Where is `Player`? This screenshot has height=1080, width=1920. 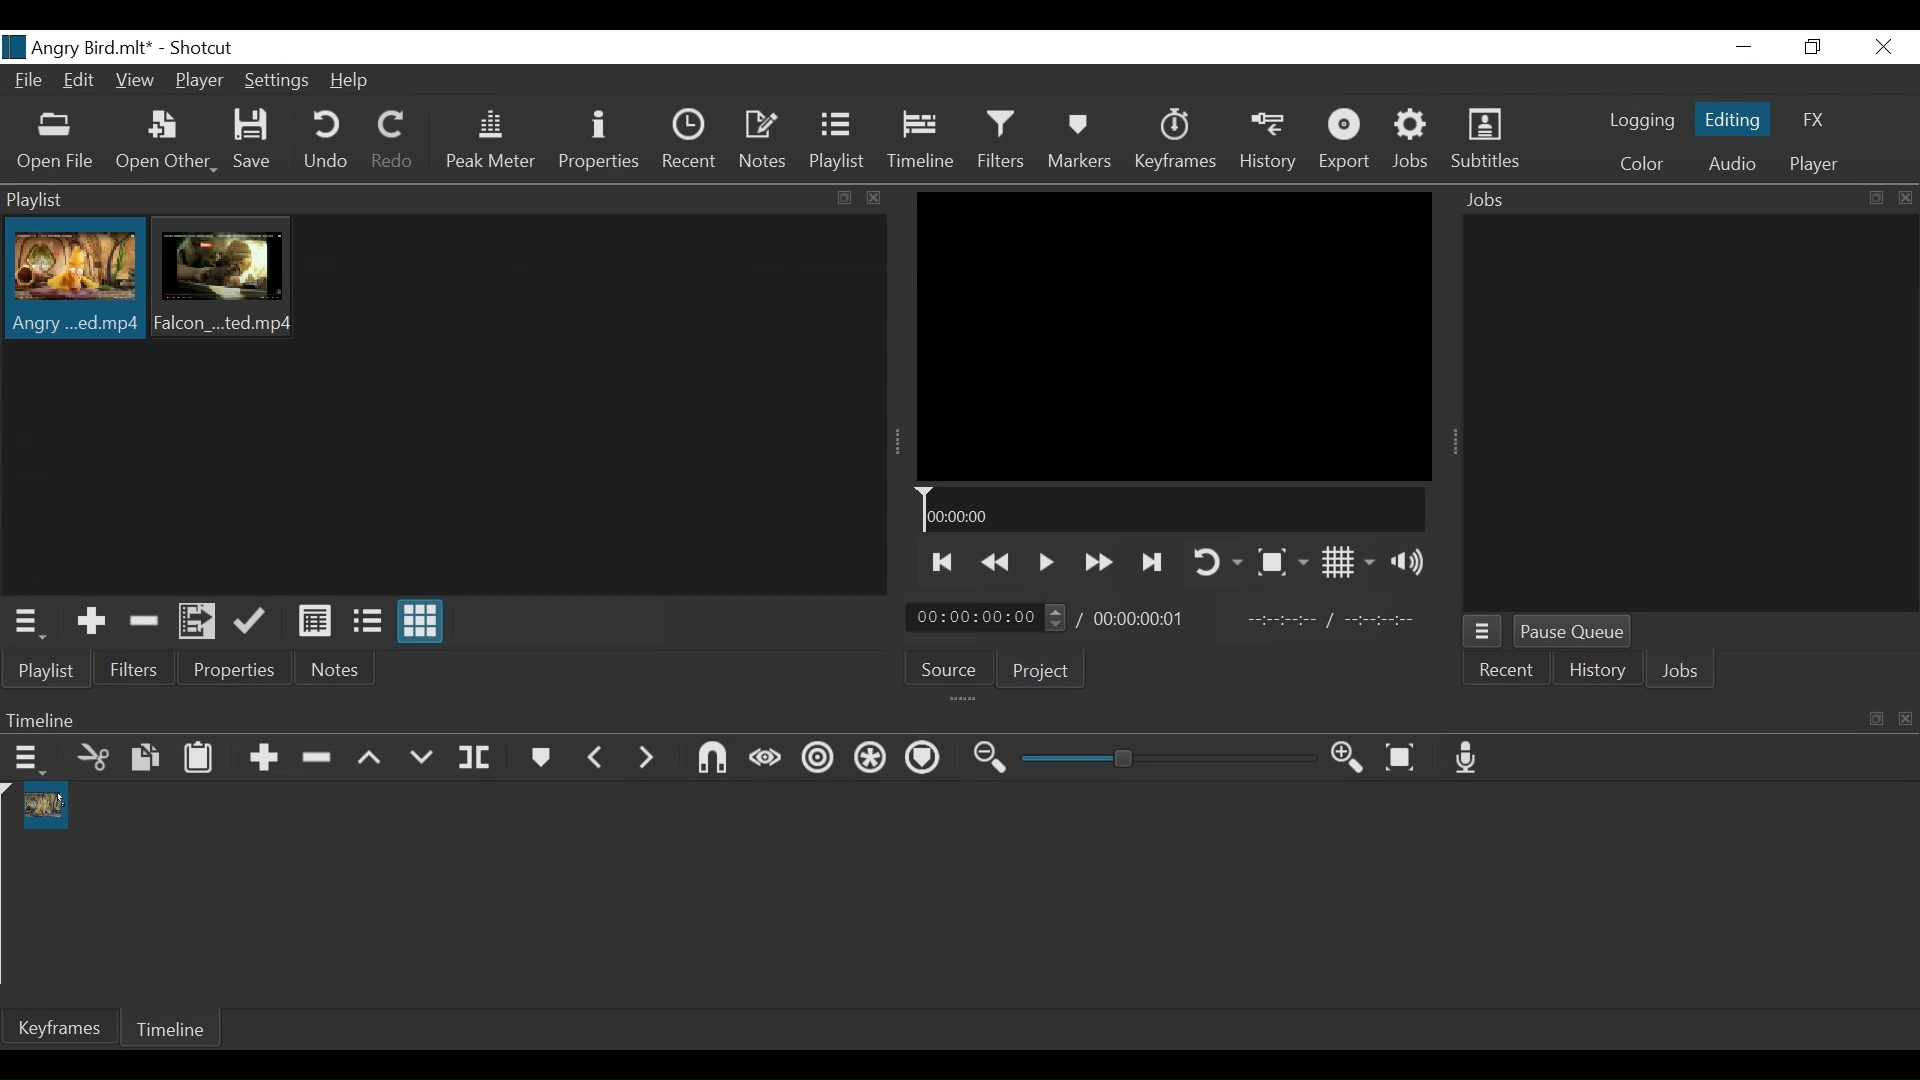
Player is located at coordinates (200, 80).